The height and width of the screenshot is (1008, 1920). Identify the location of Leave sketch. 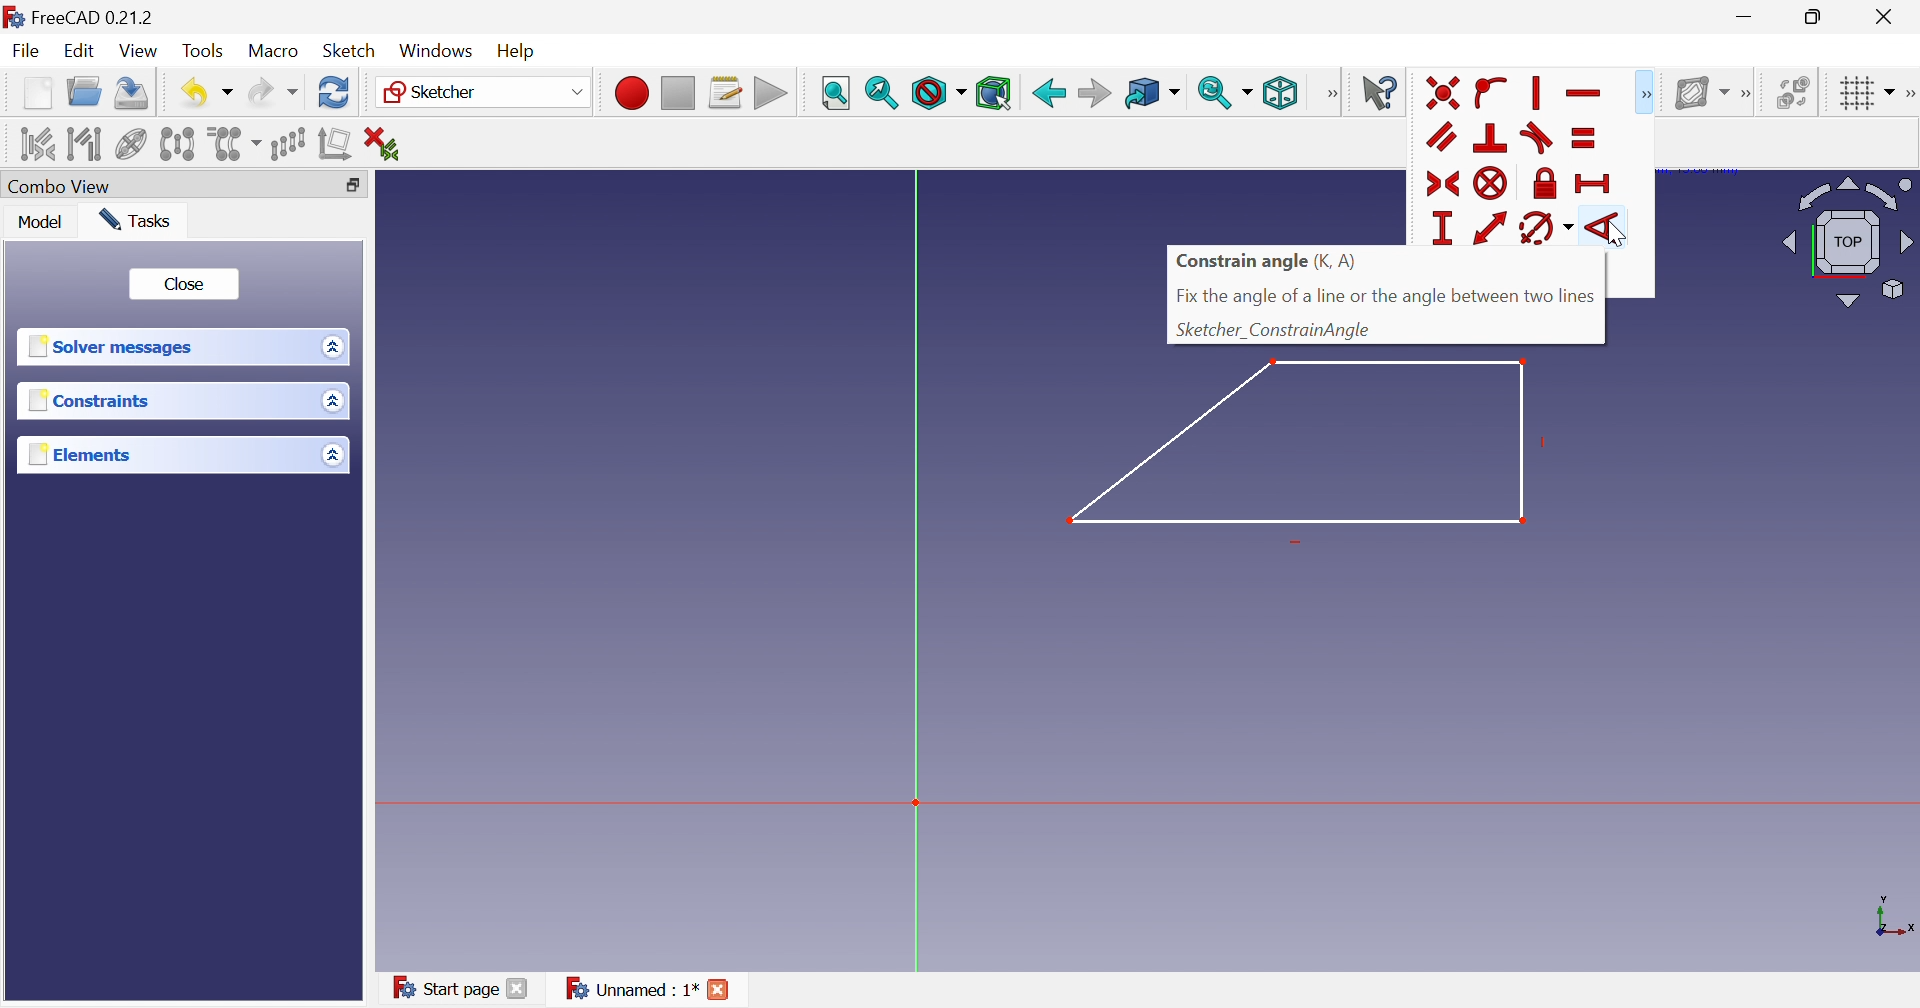
(1442, 95).